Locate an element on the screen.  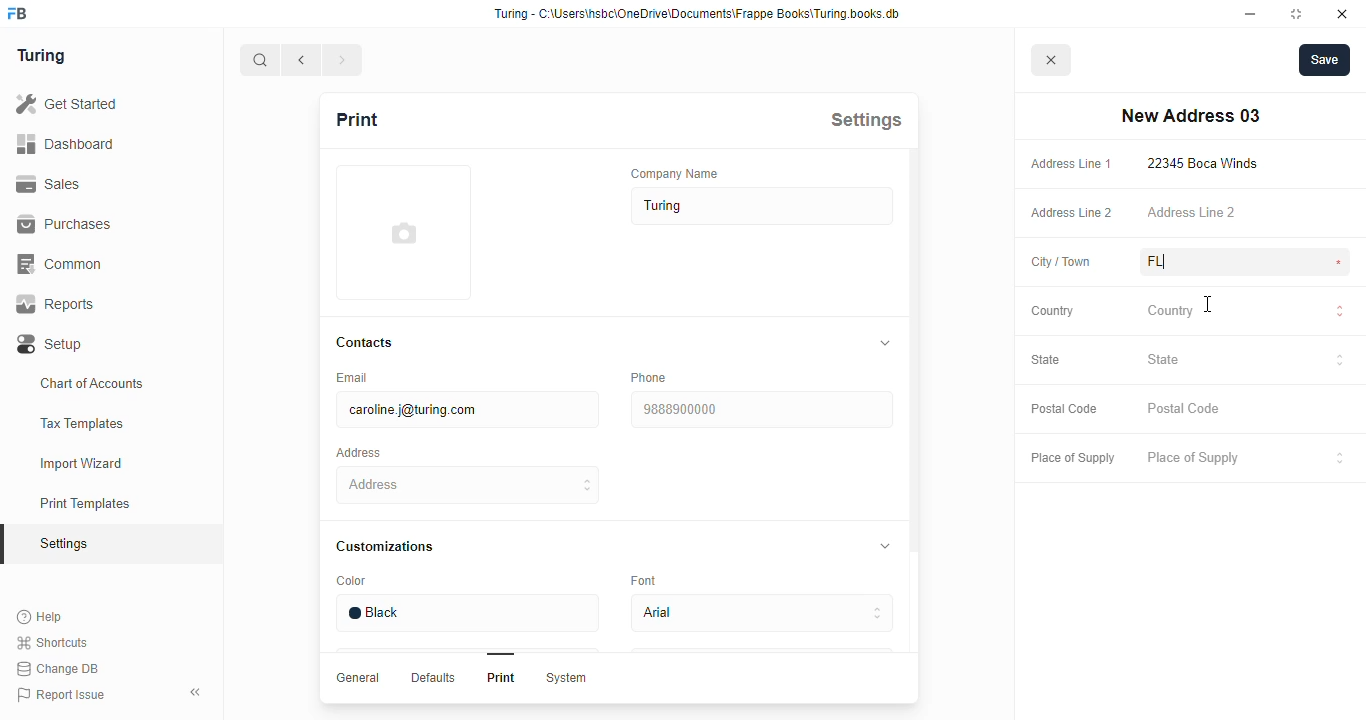
compulsory to fill *  is located at coordinates (1340, 263).